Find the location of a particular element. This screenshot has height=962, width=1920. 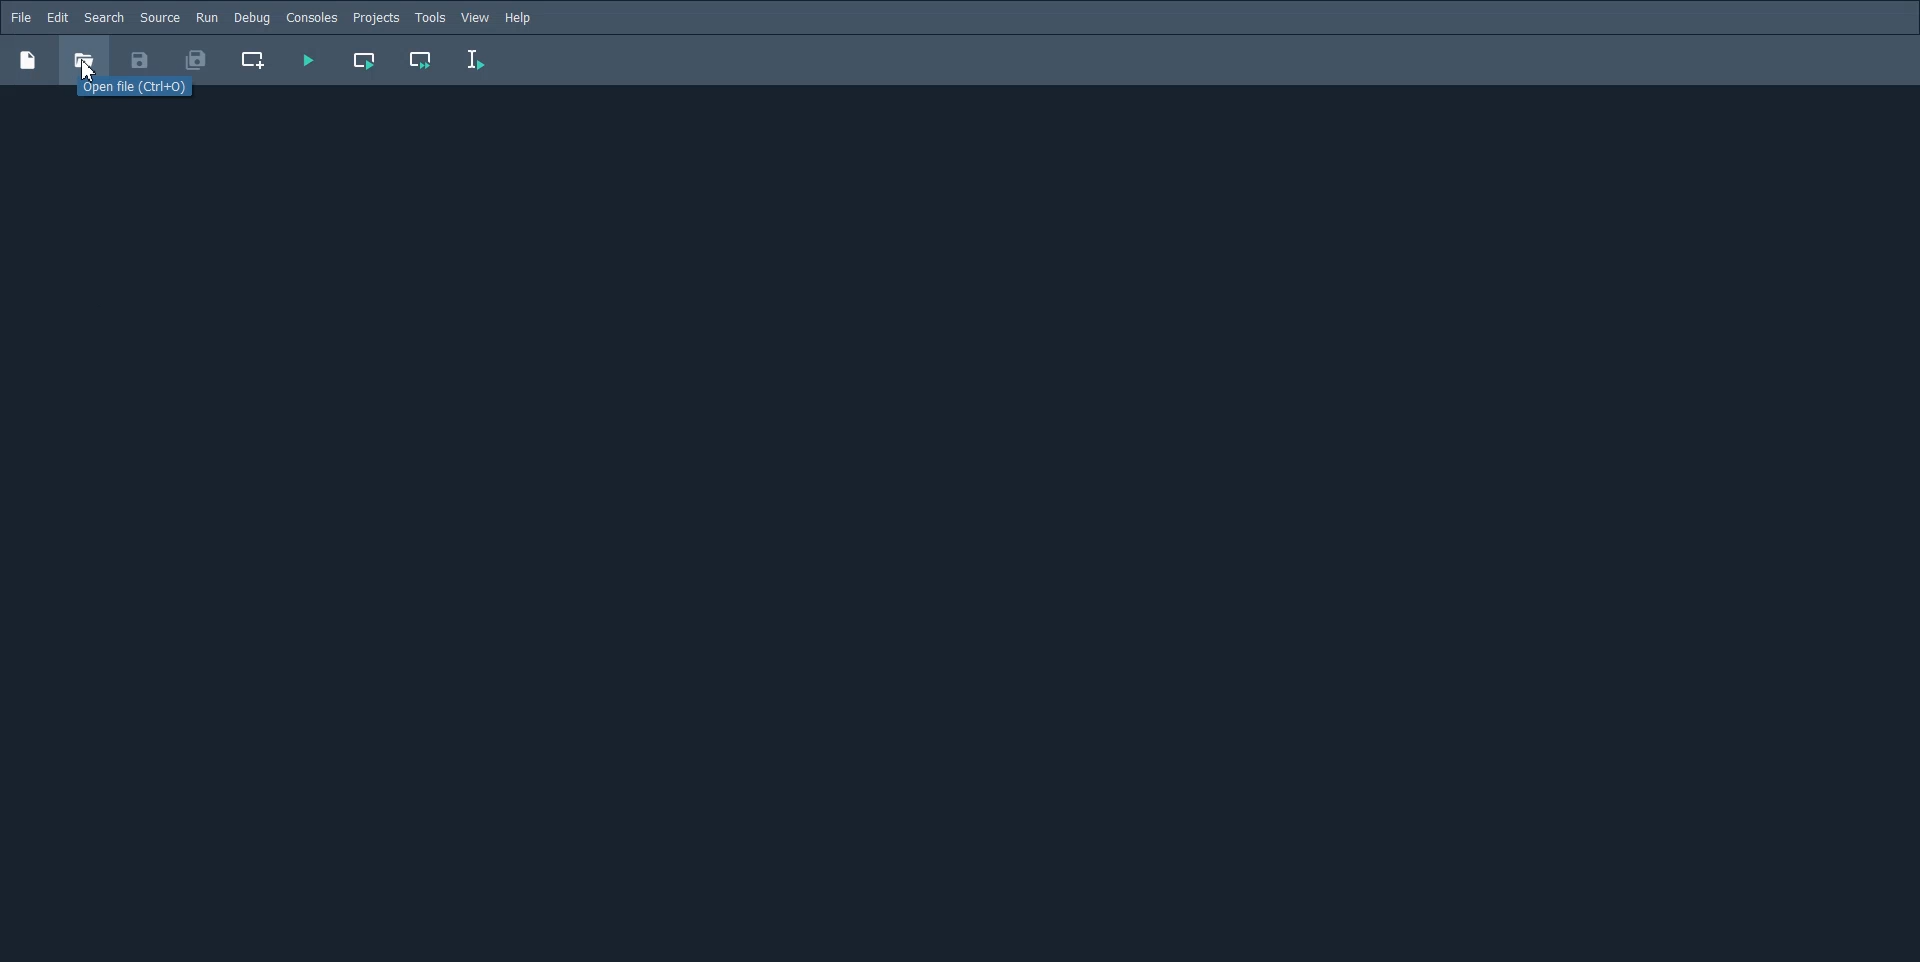

Tools is located at coordinates (430, 18).